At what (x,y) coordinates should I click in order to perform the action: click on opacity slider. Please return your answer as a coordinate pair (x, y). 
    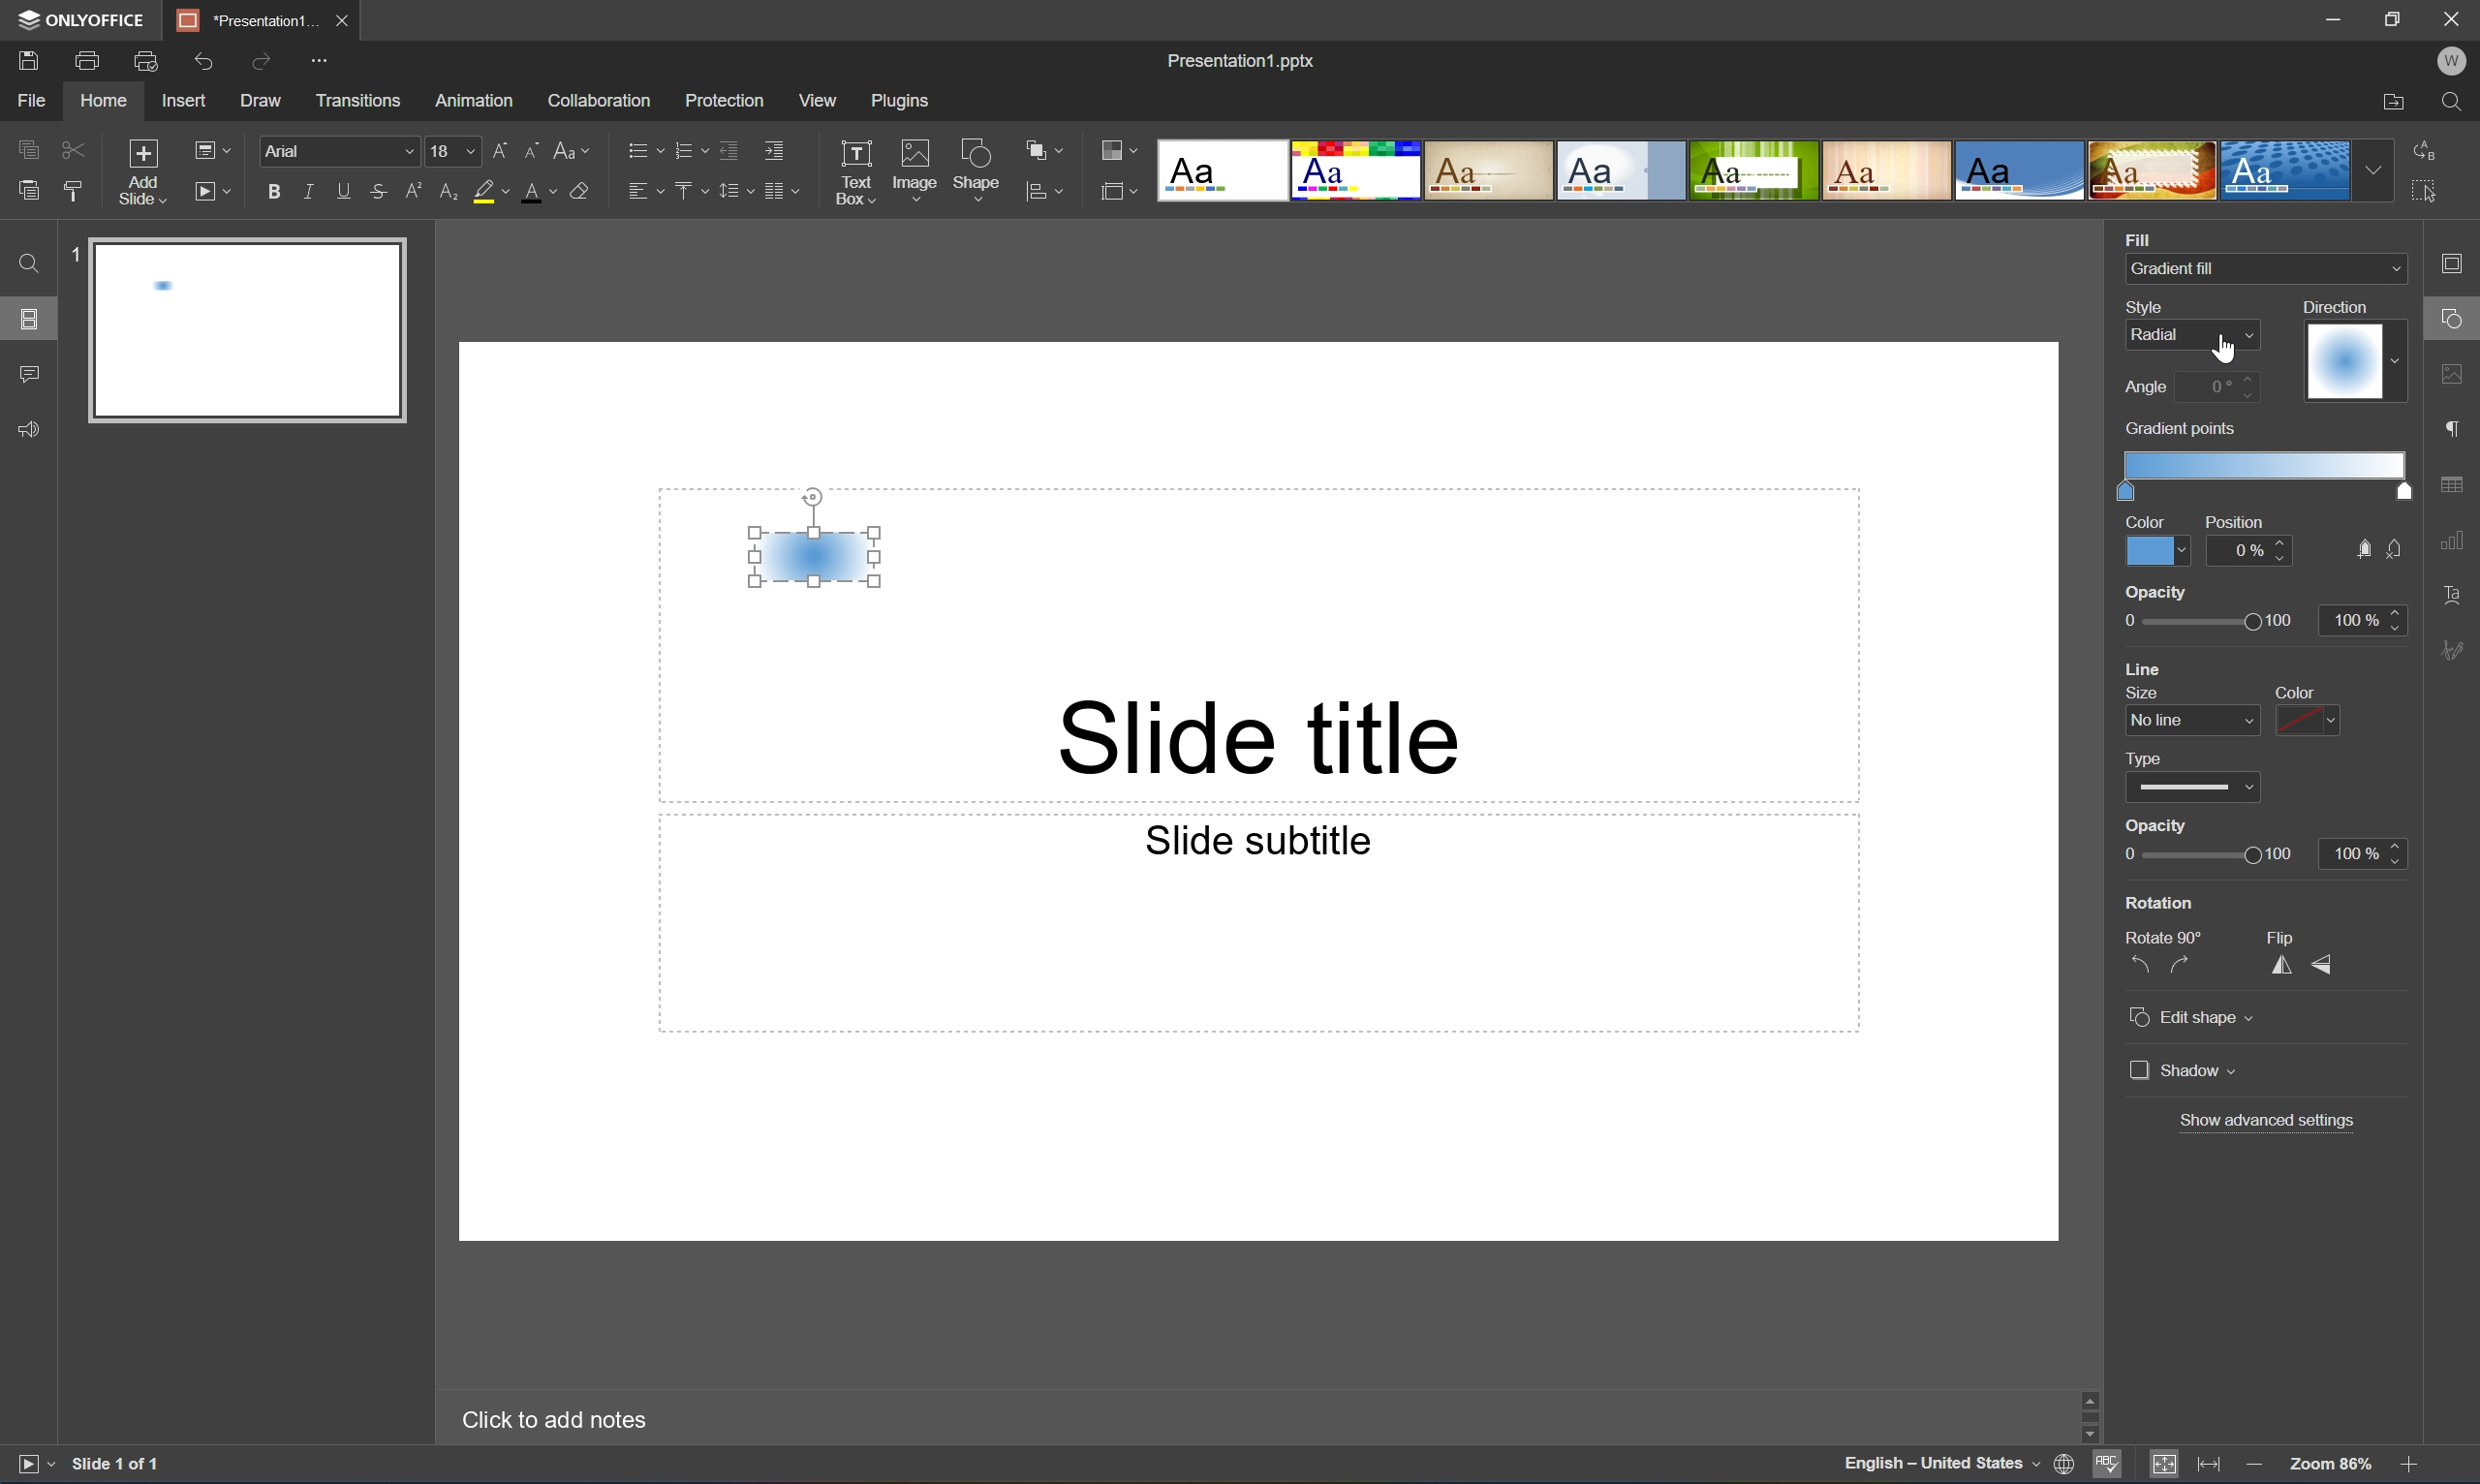
    Looking at the image, I should click on (2198, 621).